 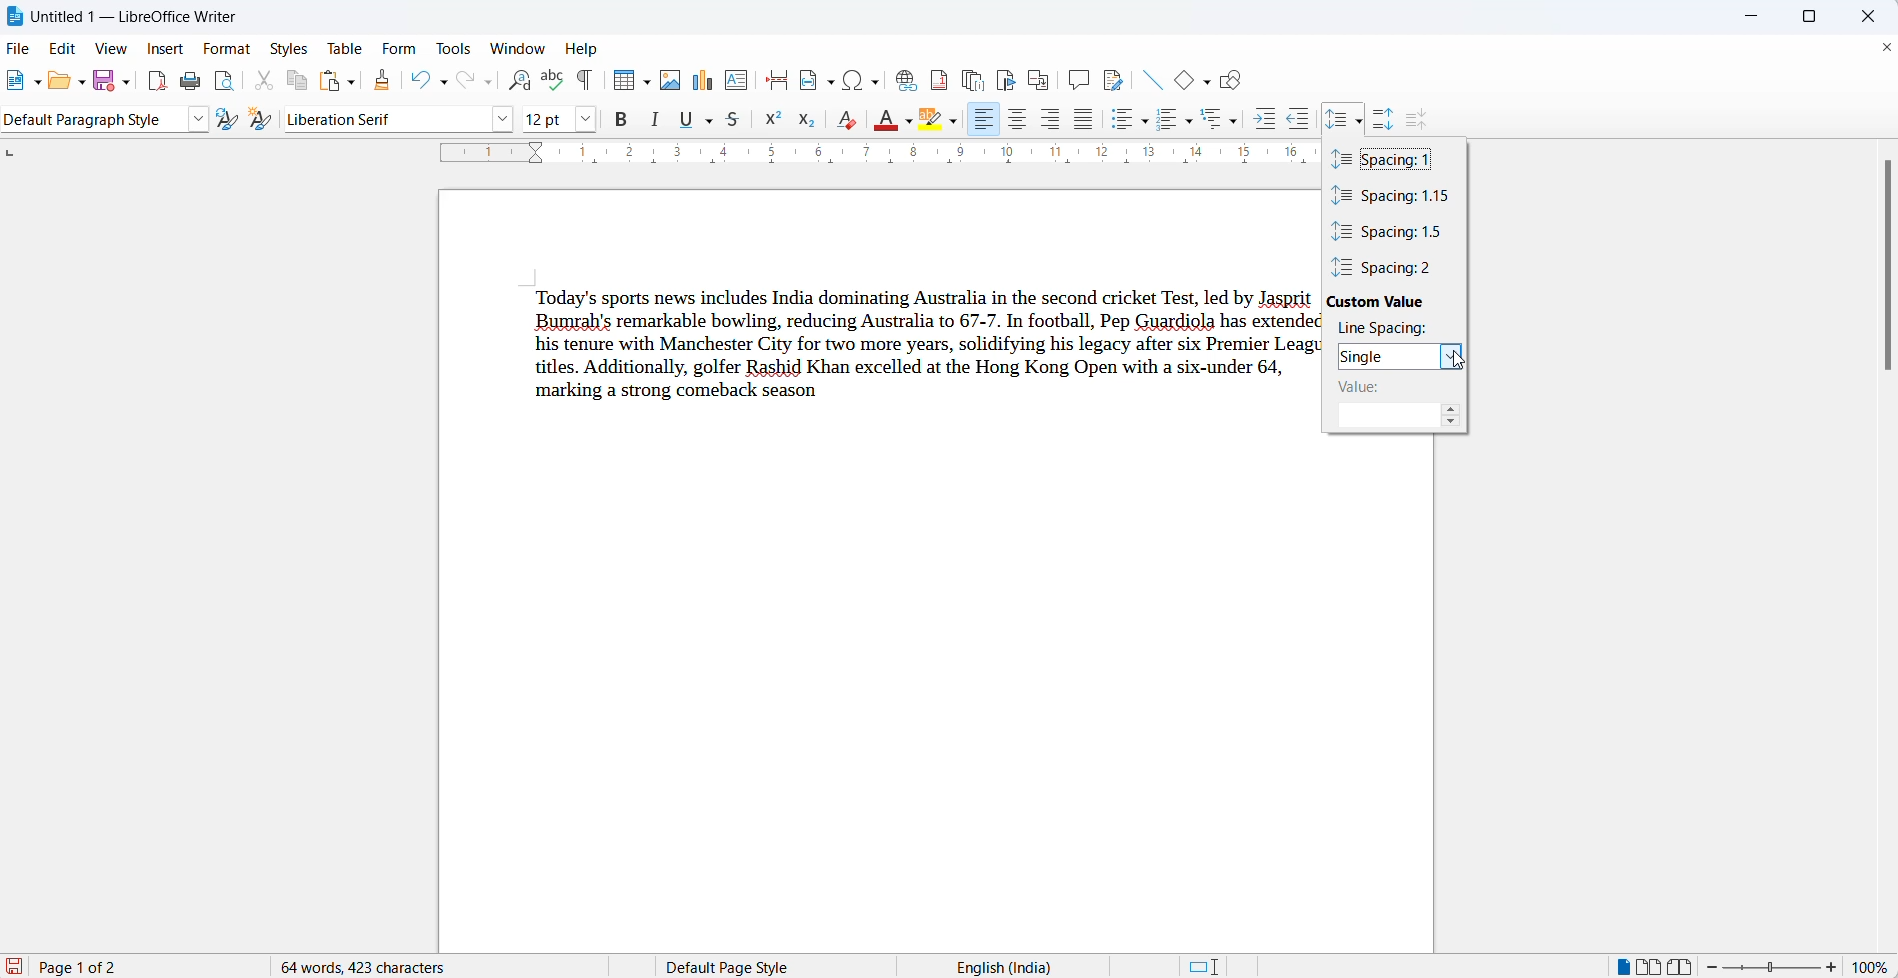 I want to click on undo options, so click(x=442, y=82).